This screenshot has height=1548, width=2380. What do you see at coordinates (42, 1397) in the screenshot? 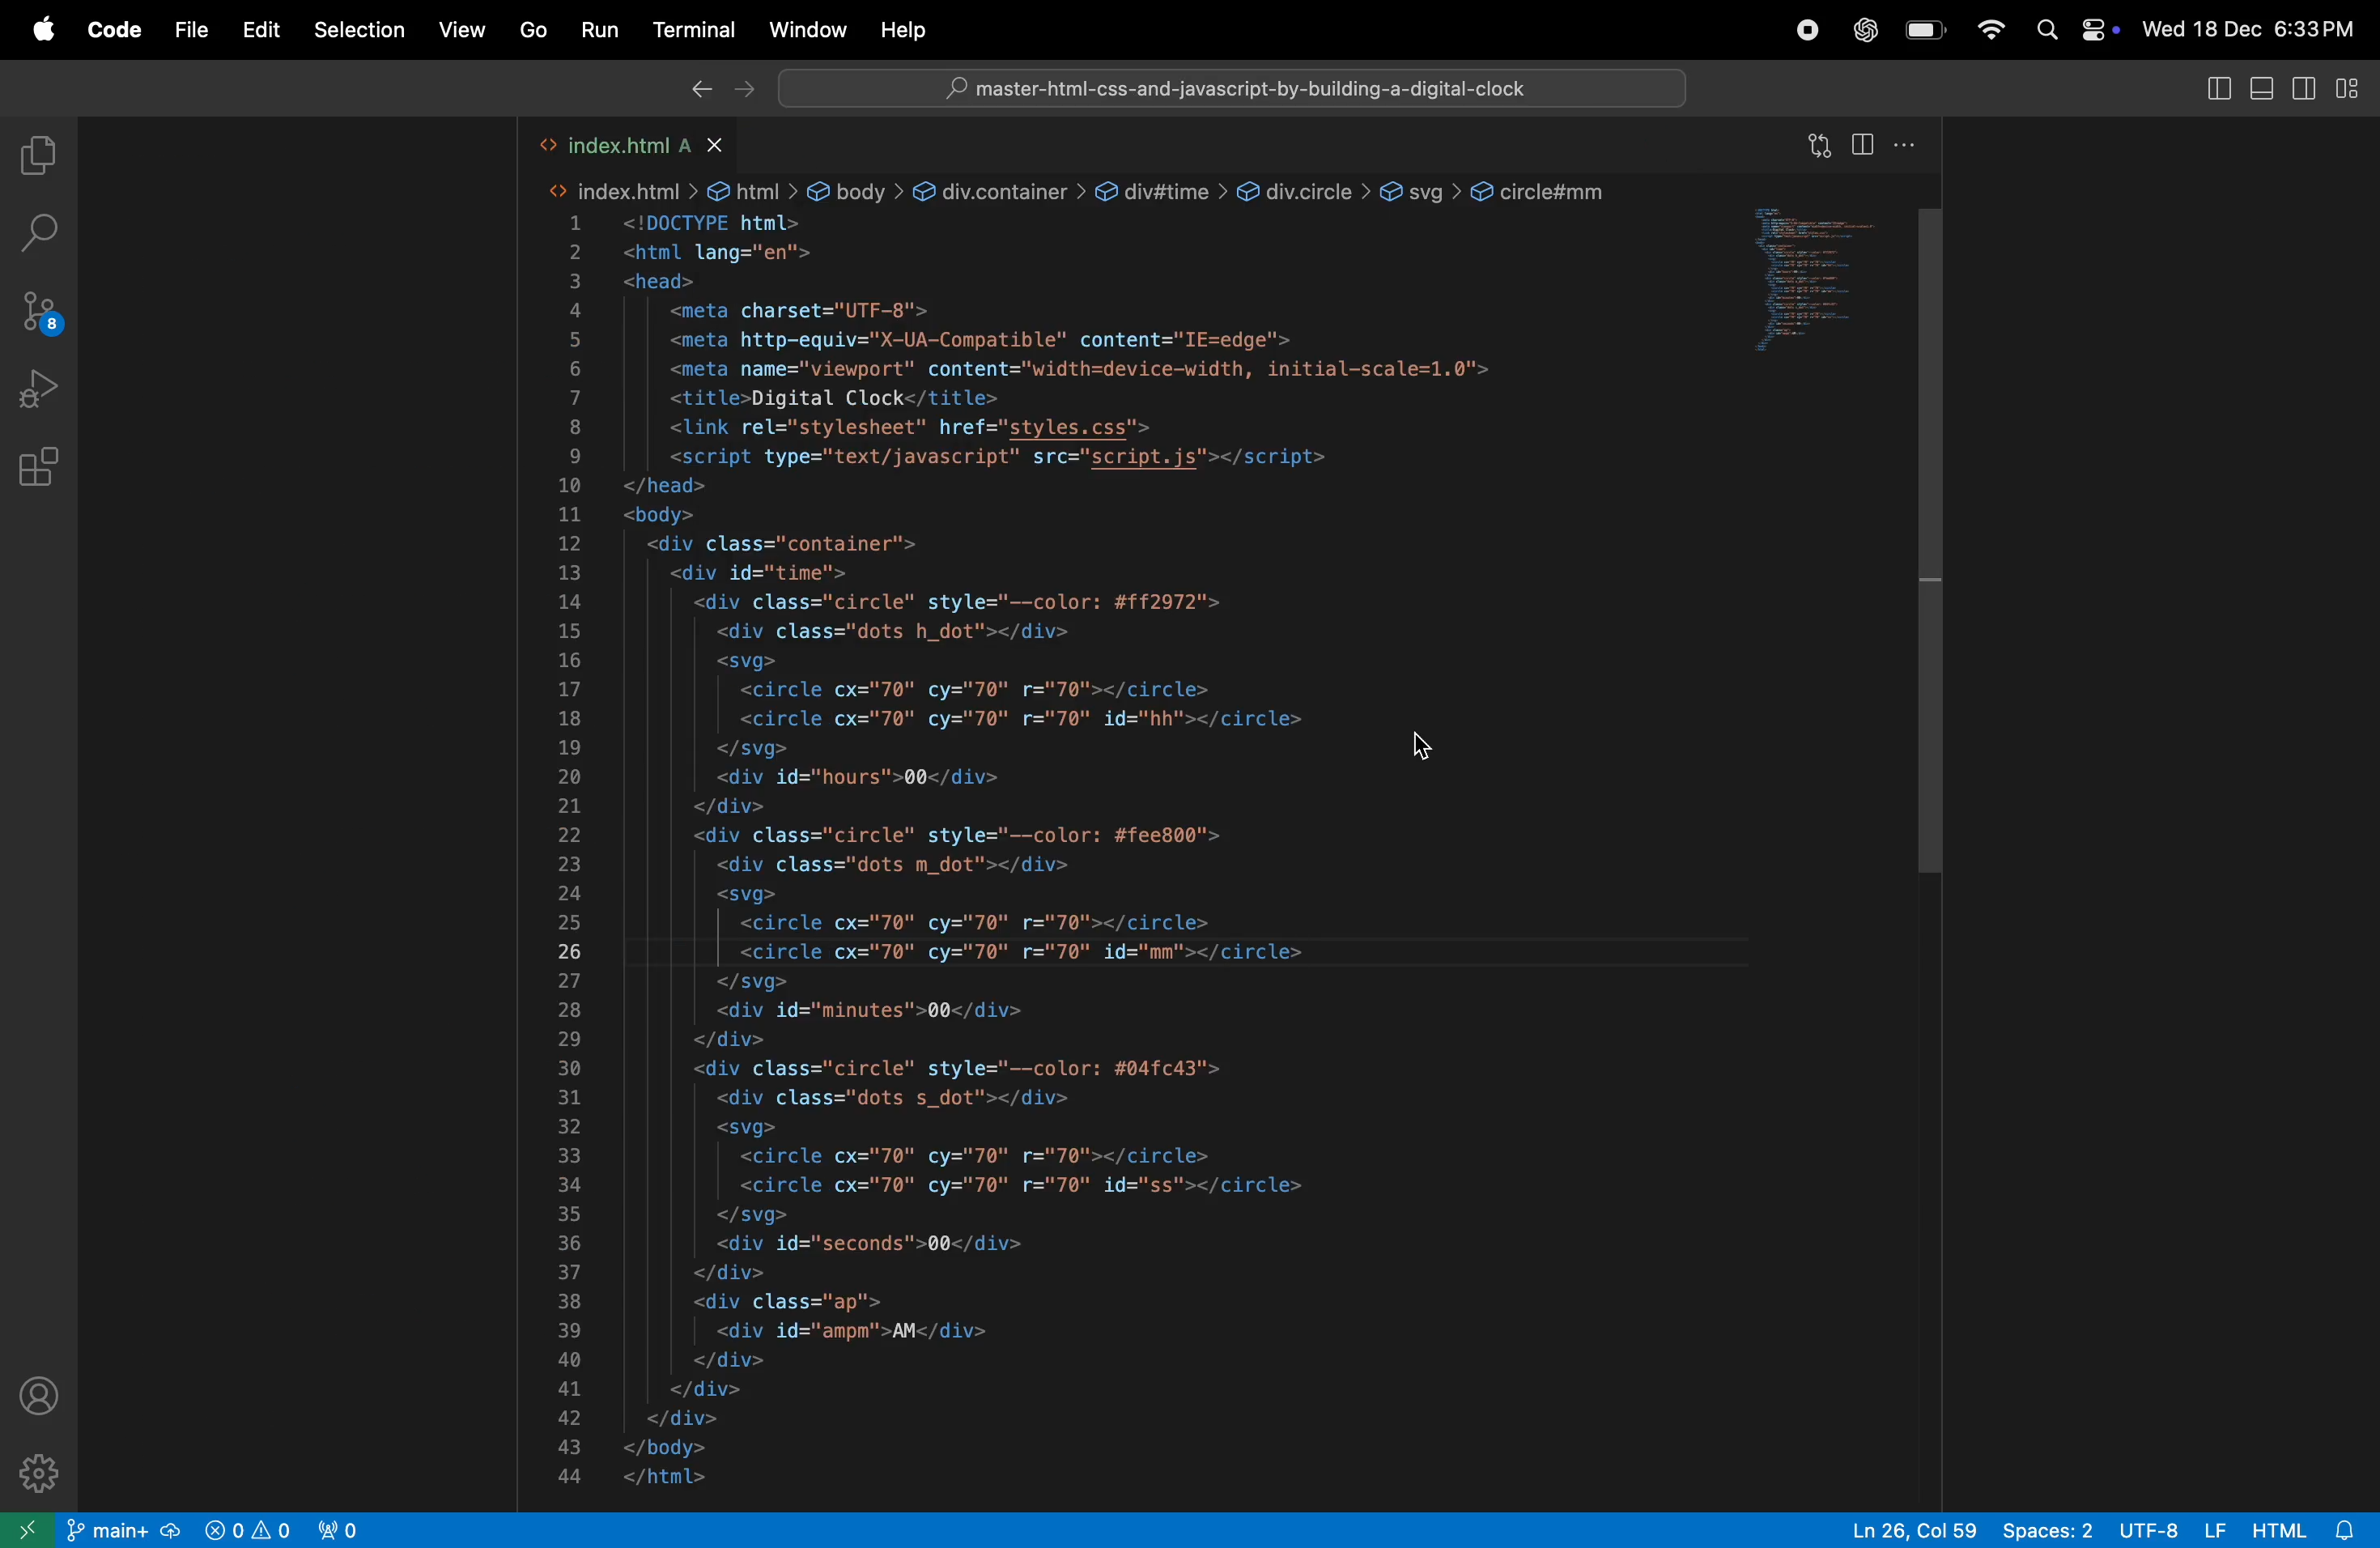
I see `profile` at bounding box center [42, 1397].